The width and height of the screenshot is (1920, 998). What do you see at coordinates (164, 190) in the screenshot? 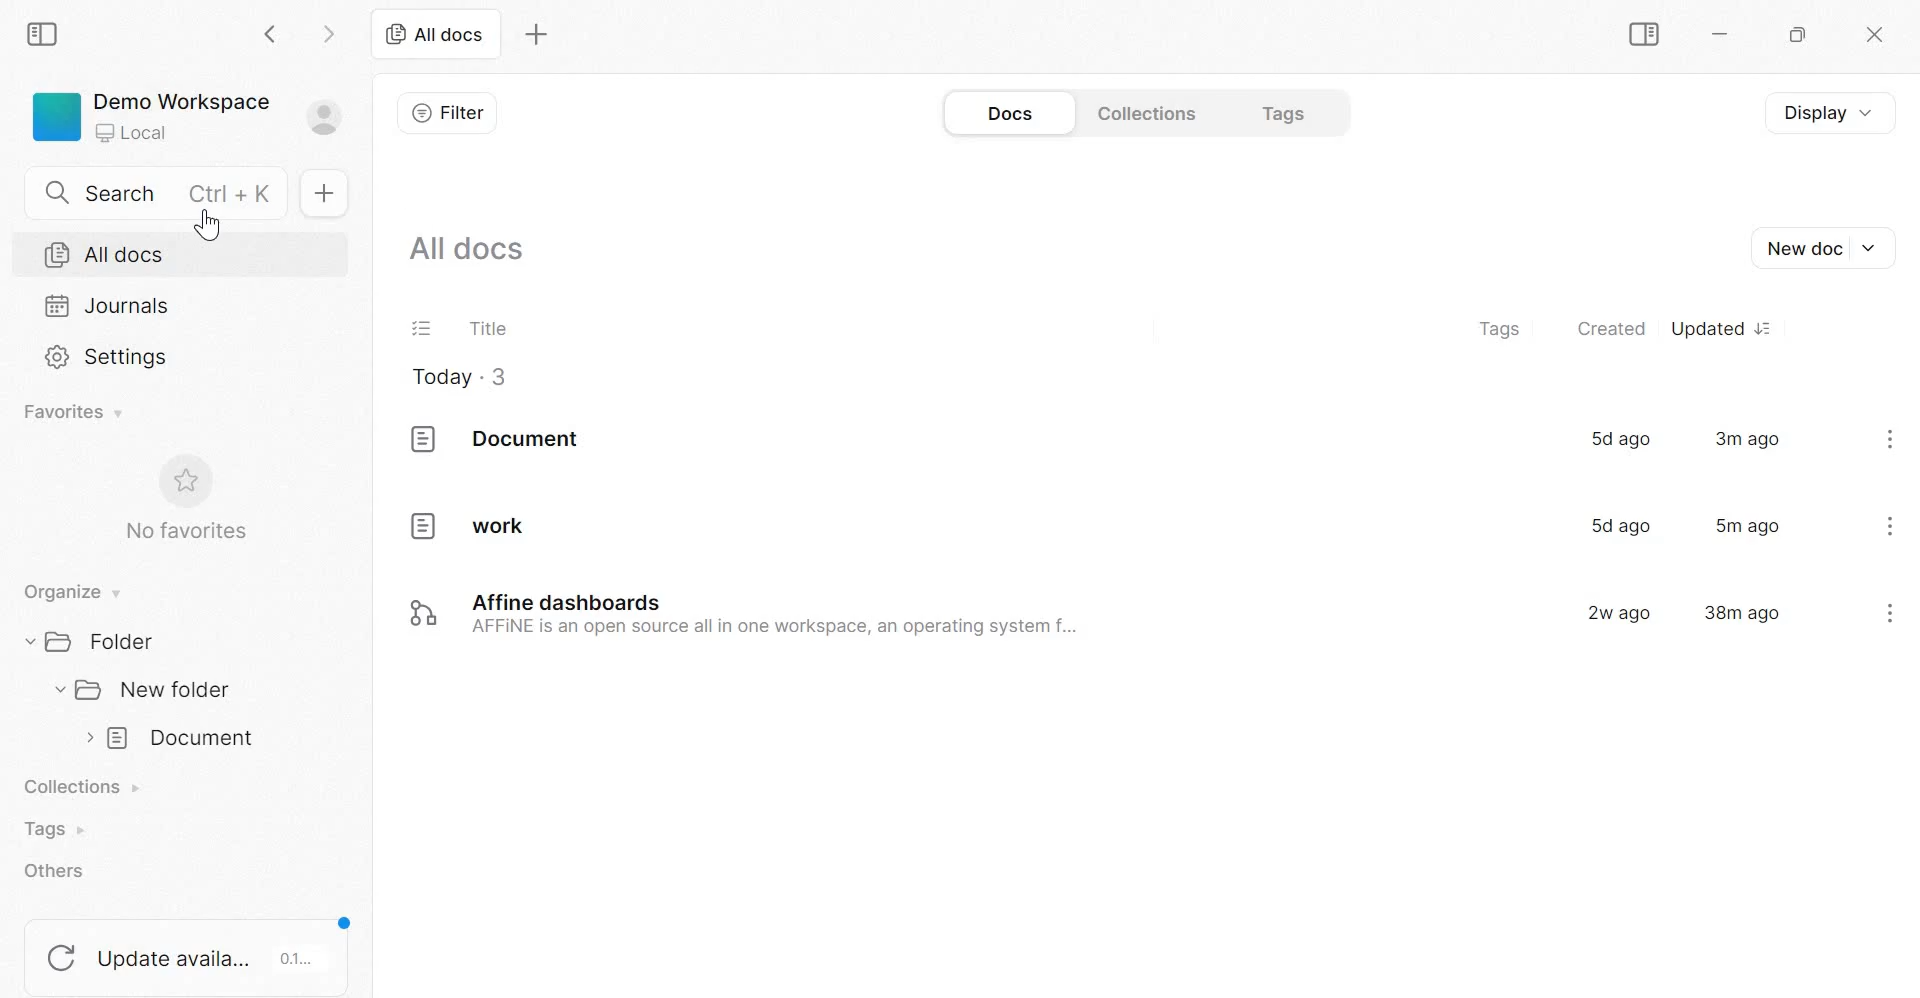
I see `Search` at bounding box center [164, 190].